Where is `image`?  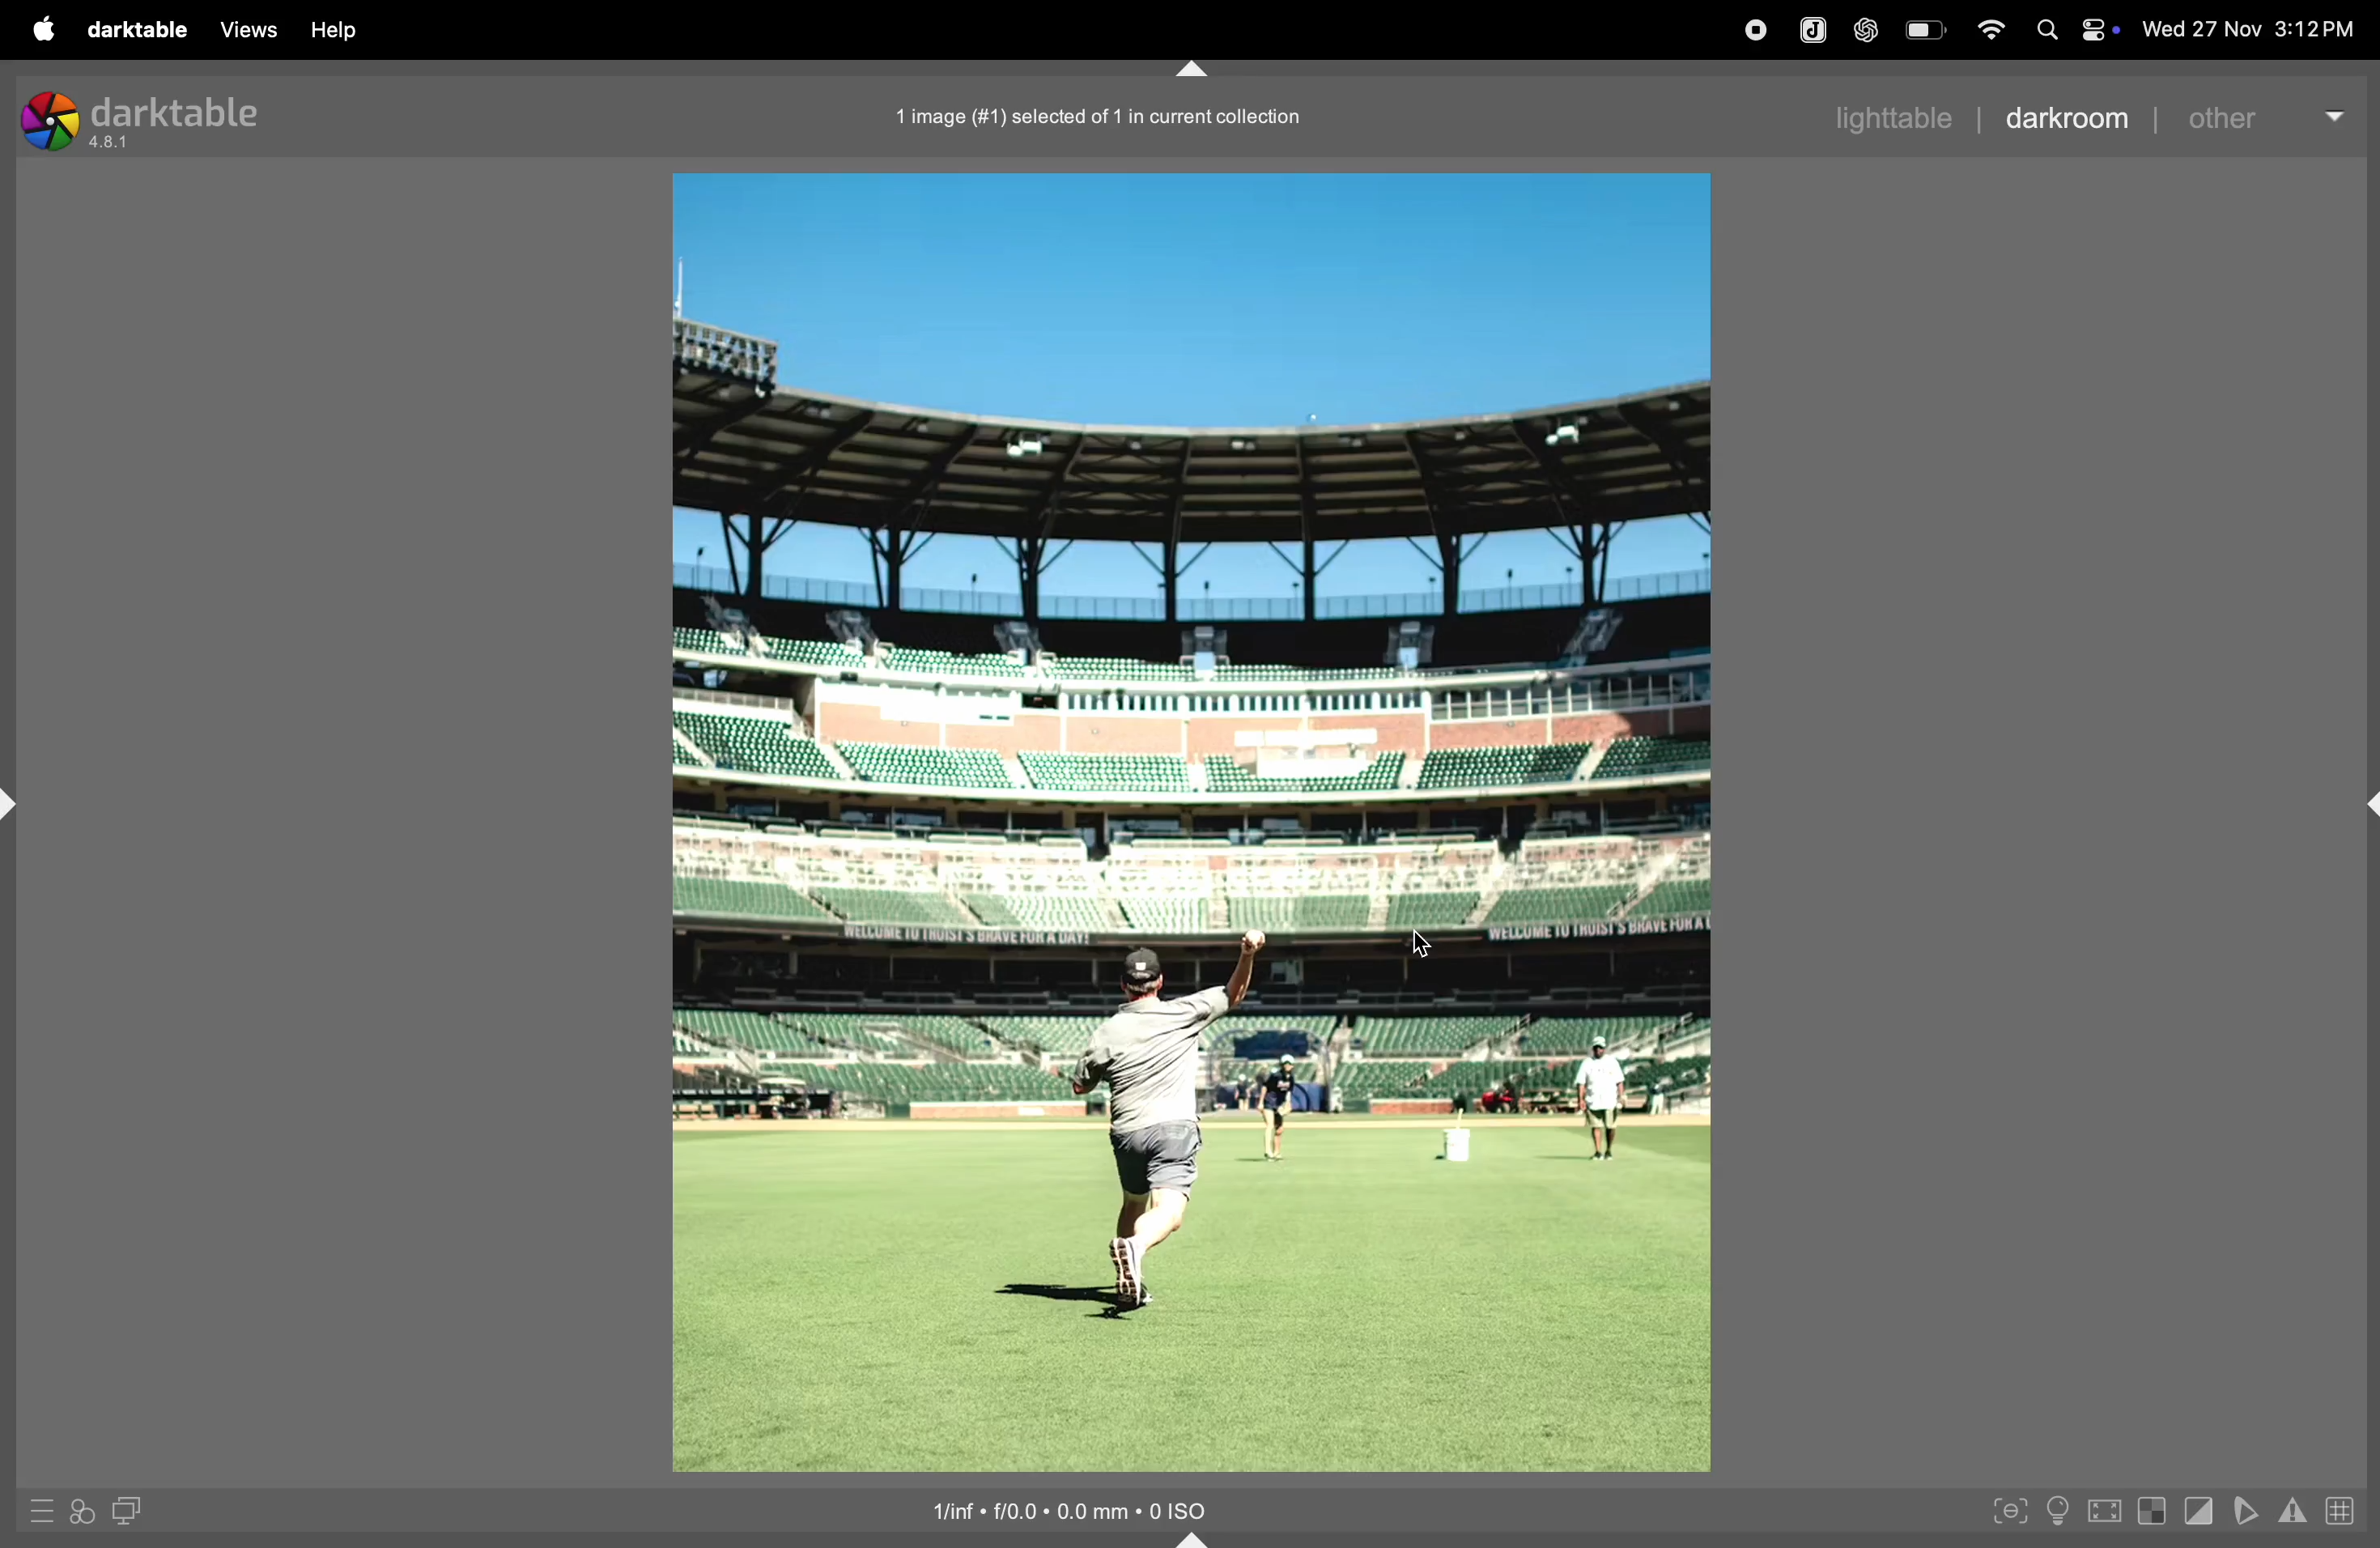
image is located at coordinates (1193, 824).